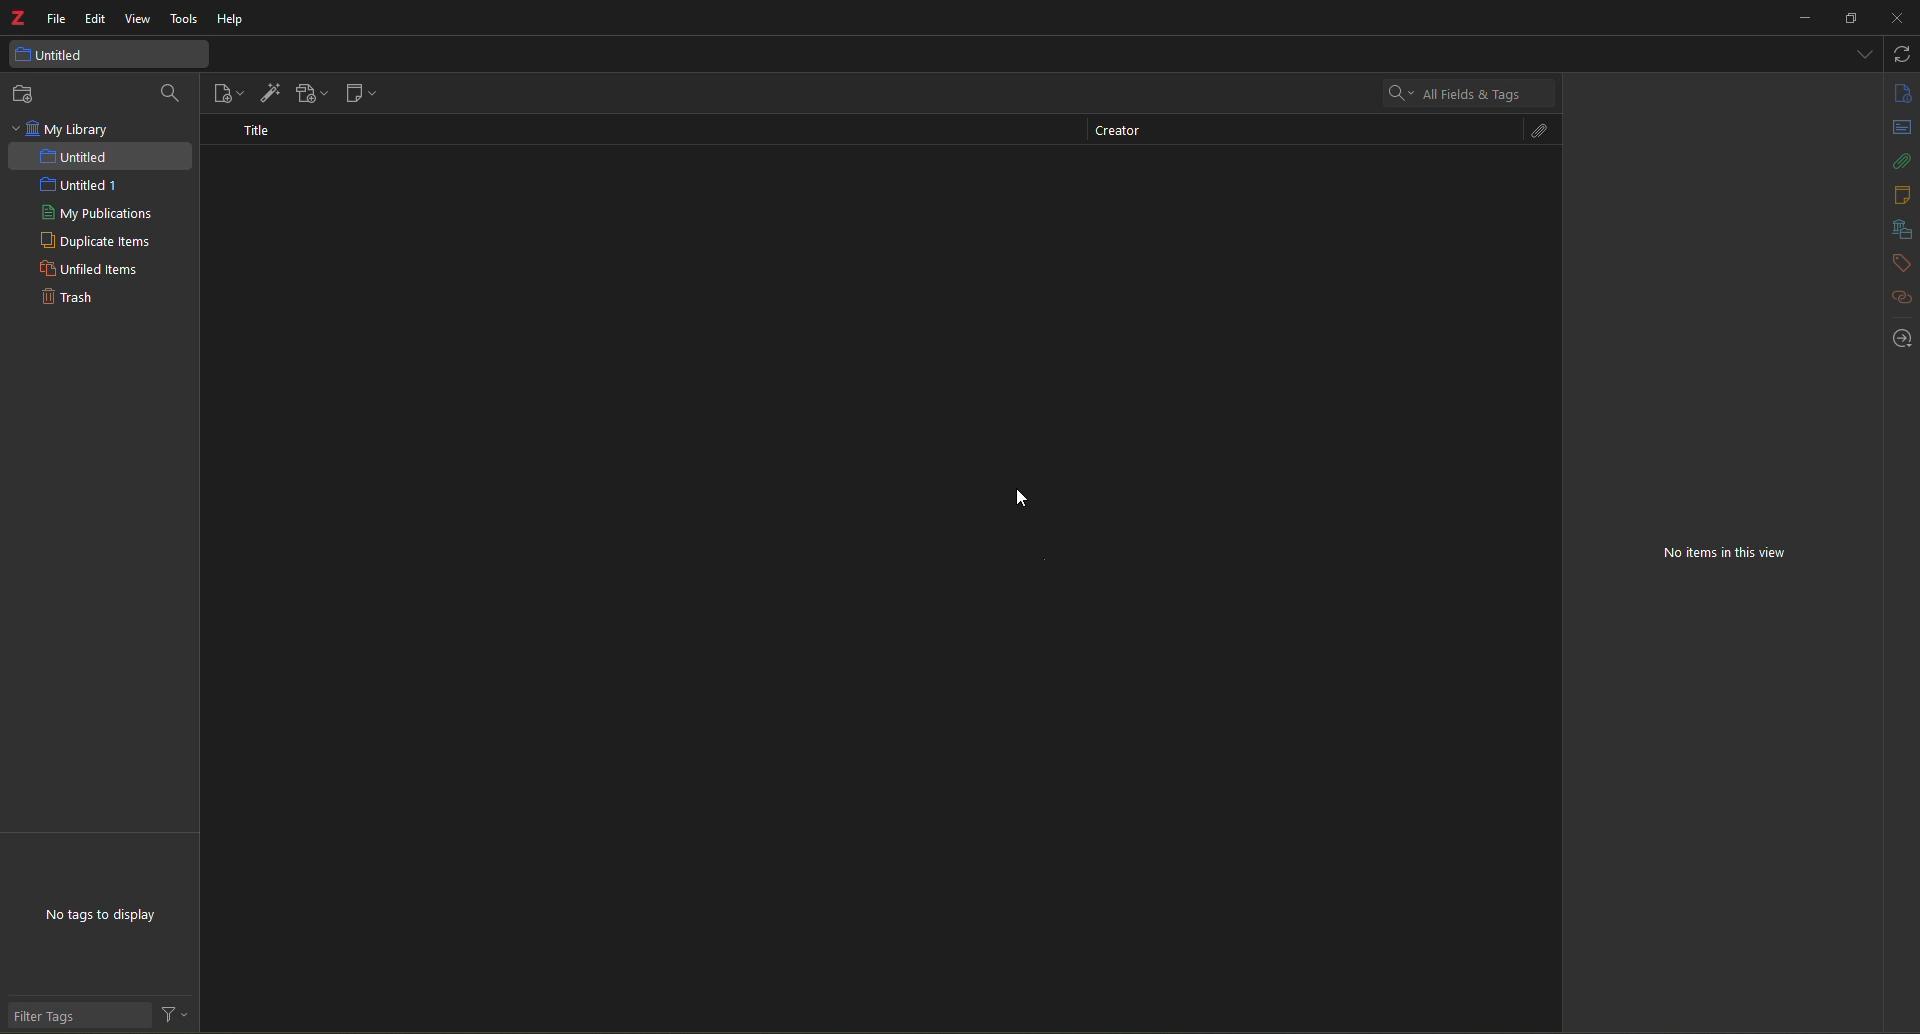  What do you see at coordinates (261, 130) in the screenshot?
I see `title` at bounding box center [261, 130].